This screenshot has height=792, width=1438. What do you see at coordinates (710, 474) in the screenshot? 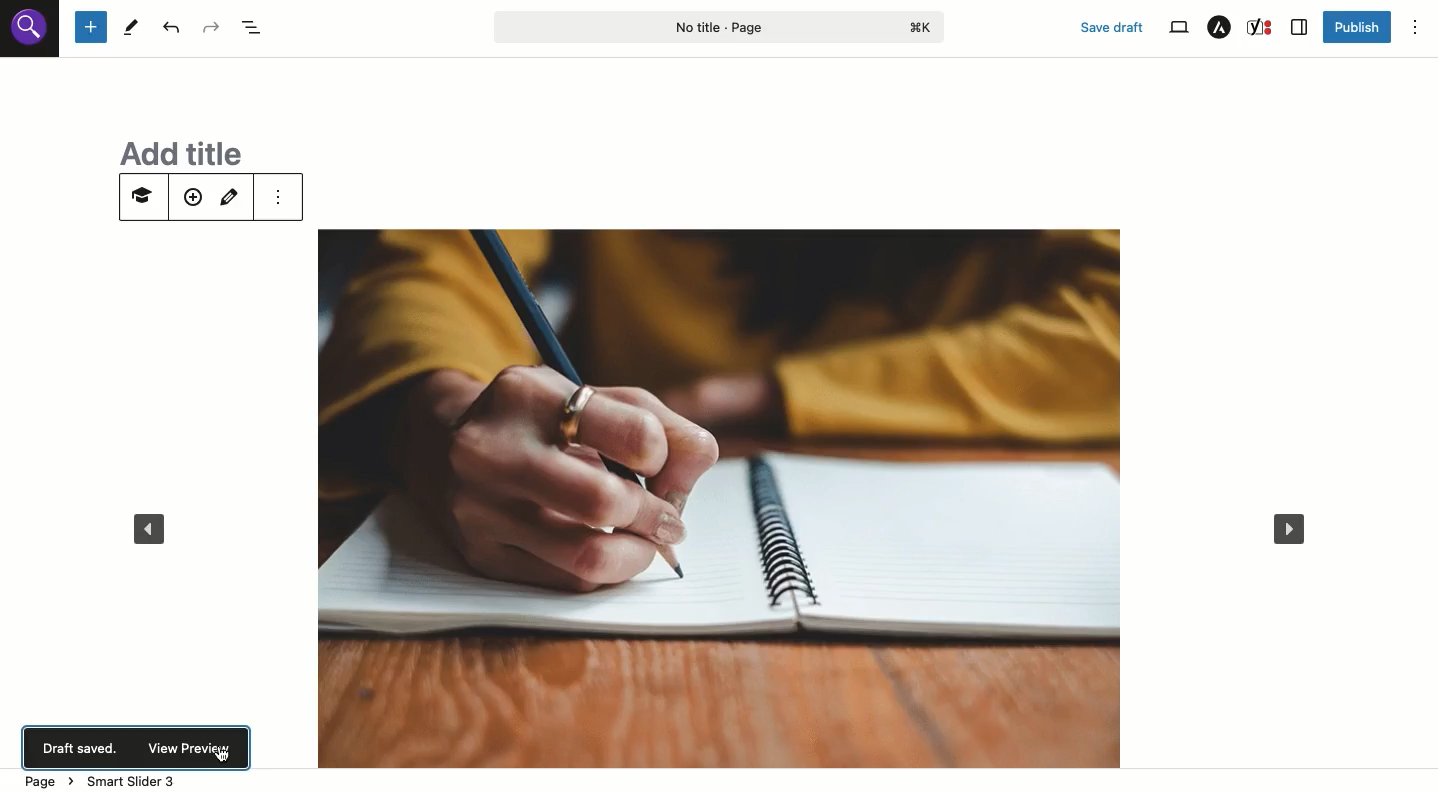
I see `Carousel` at bounding box center [710, 474].